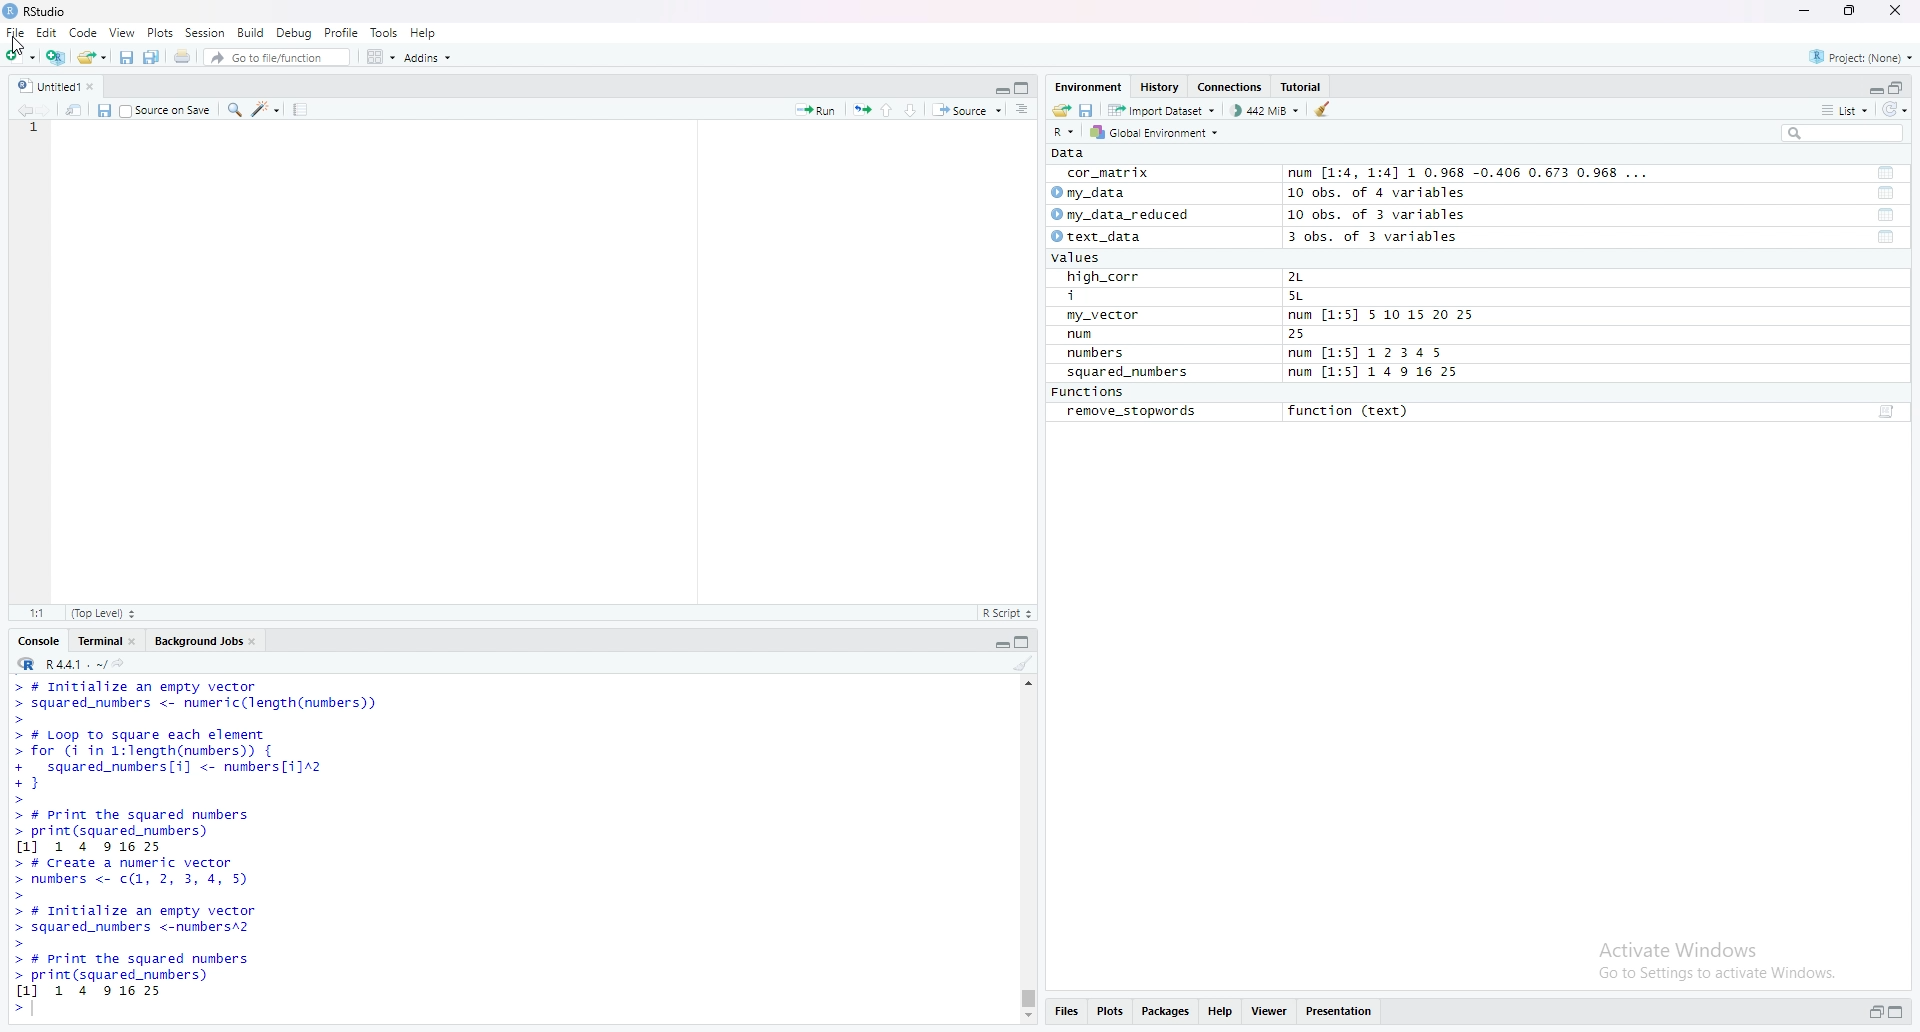 Image resolution: width=1920 pixels, height=1032 pixels. What do you see at coordinates (55, 666) in the screenshot?
I see `R 4.4.1 ~/` at bounding box center [55, 666].